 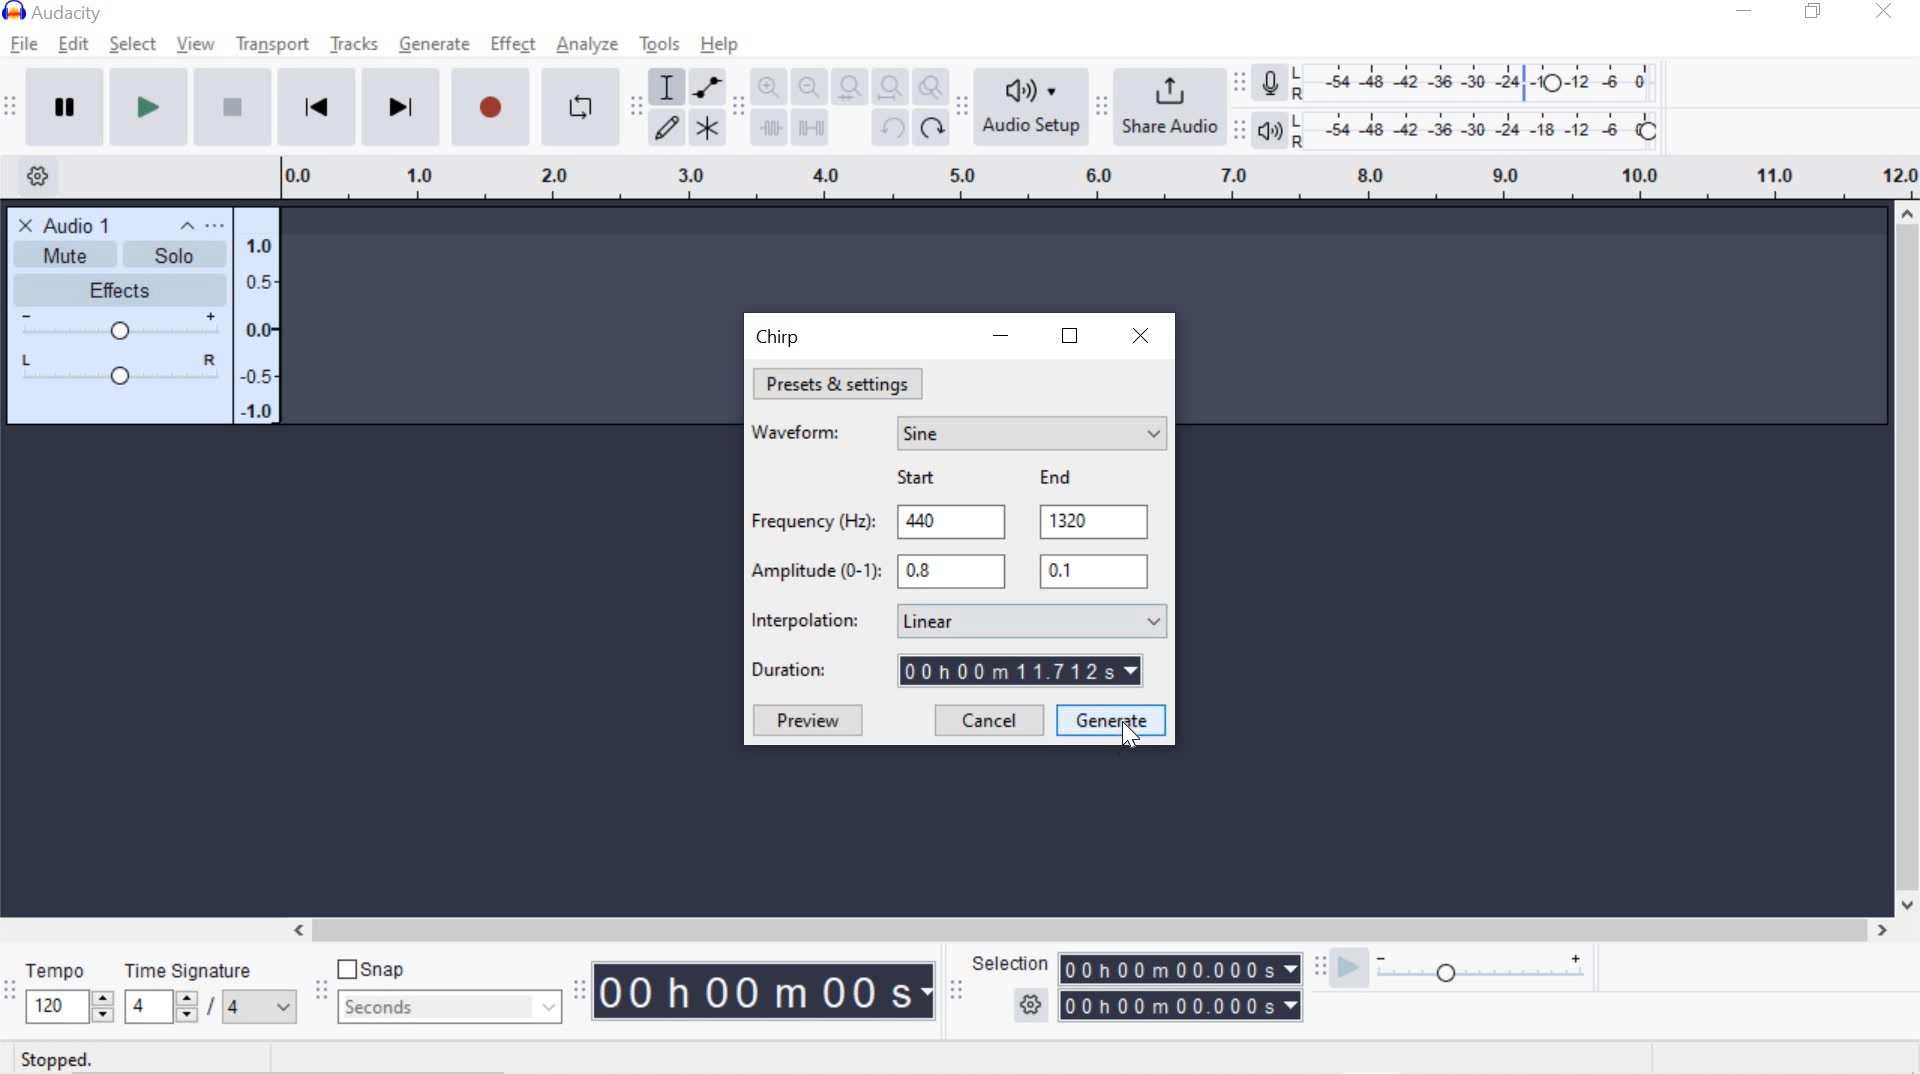 I want to click on time selection, so click(x=956, y=994).